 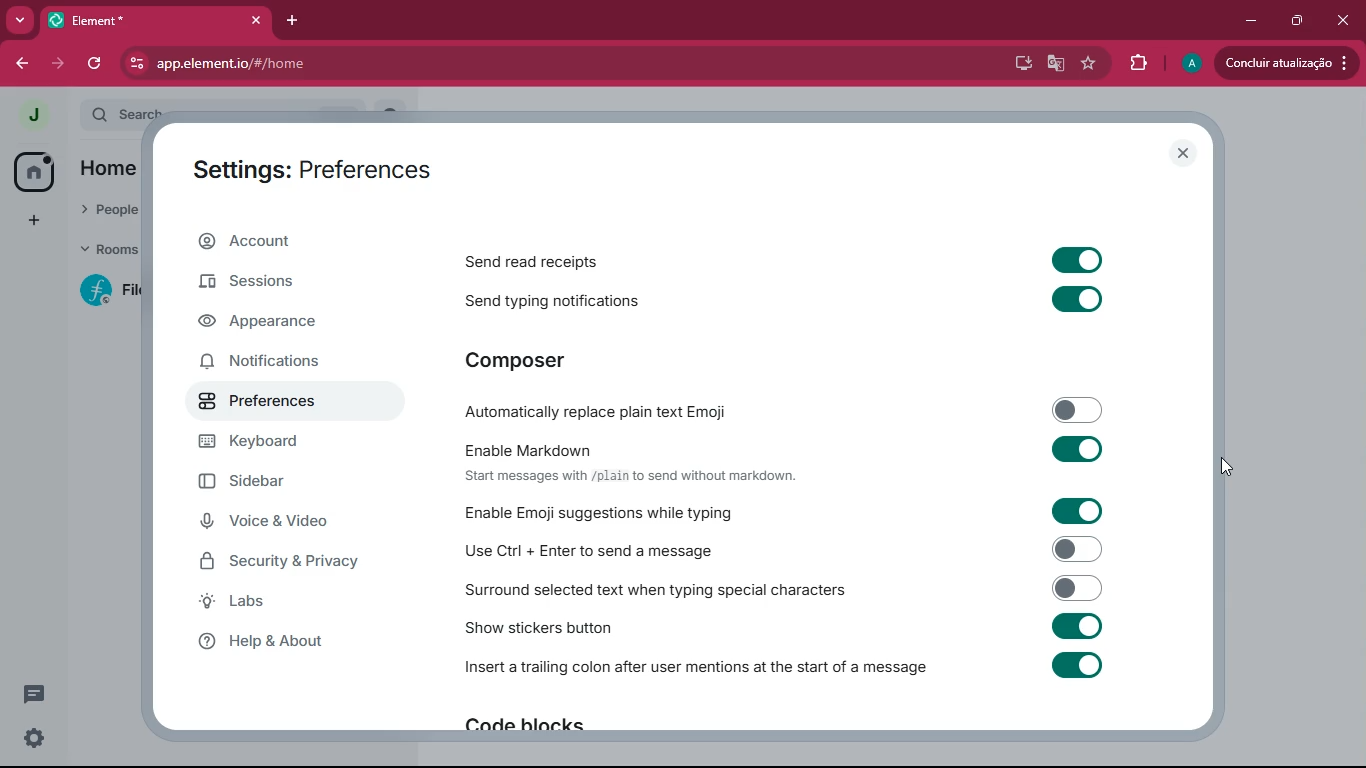 What do you see at coordinates (279, 483) in the screenshot?
I see `sidebar` at bounding box center [279, 483].